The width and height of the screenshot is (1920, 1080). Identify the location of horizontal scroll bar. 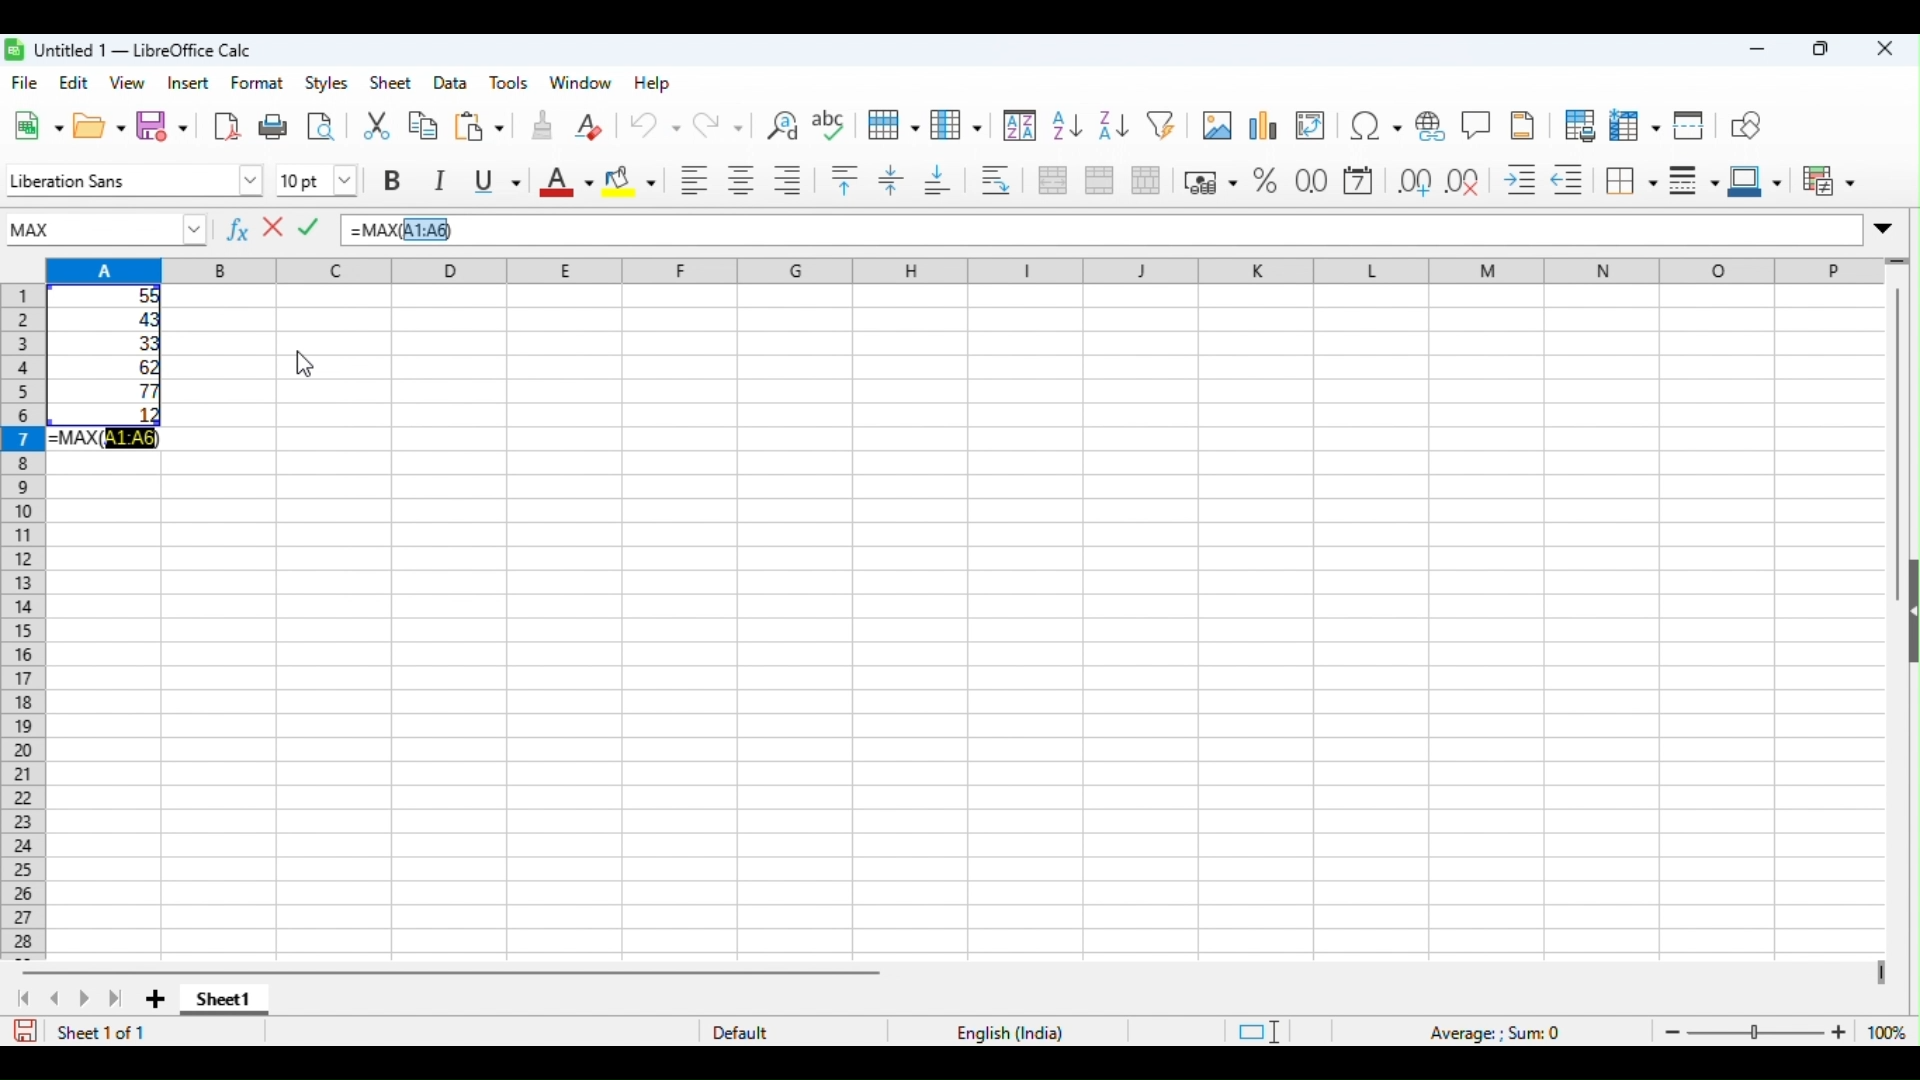
(455, 972).